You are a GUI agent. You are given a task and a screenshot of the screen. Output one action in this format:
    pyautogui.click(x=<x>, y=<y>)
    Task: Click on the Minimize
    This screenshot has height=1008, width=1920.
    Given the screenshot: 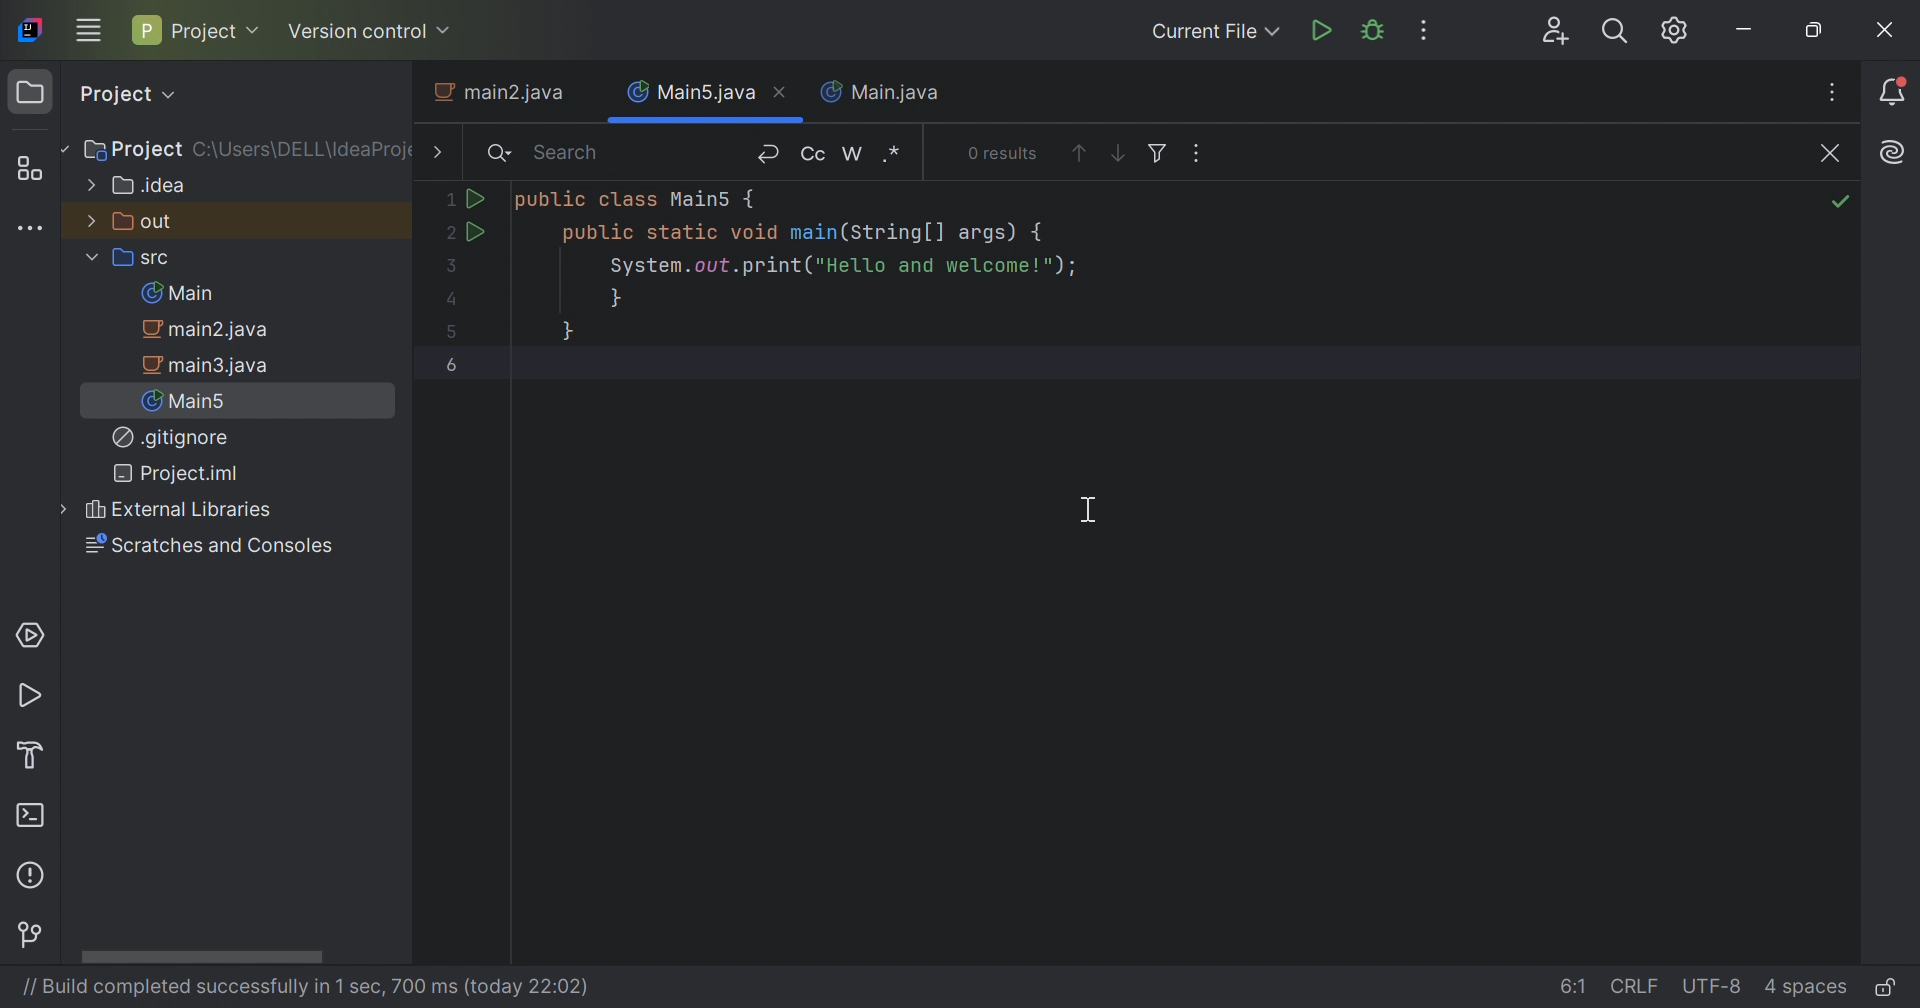 What is the action you would take?
    pyautogui.click(x=1747, y=33)
    